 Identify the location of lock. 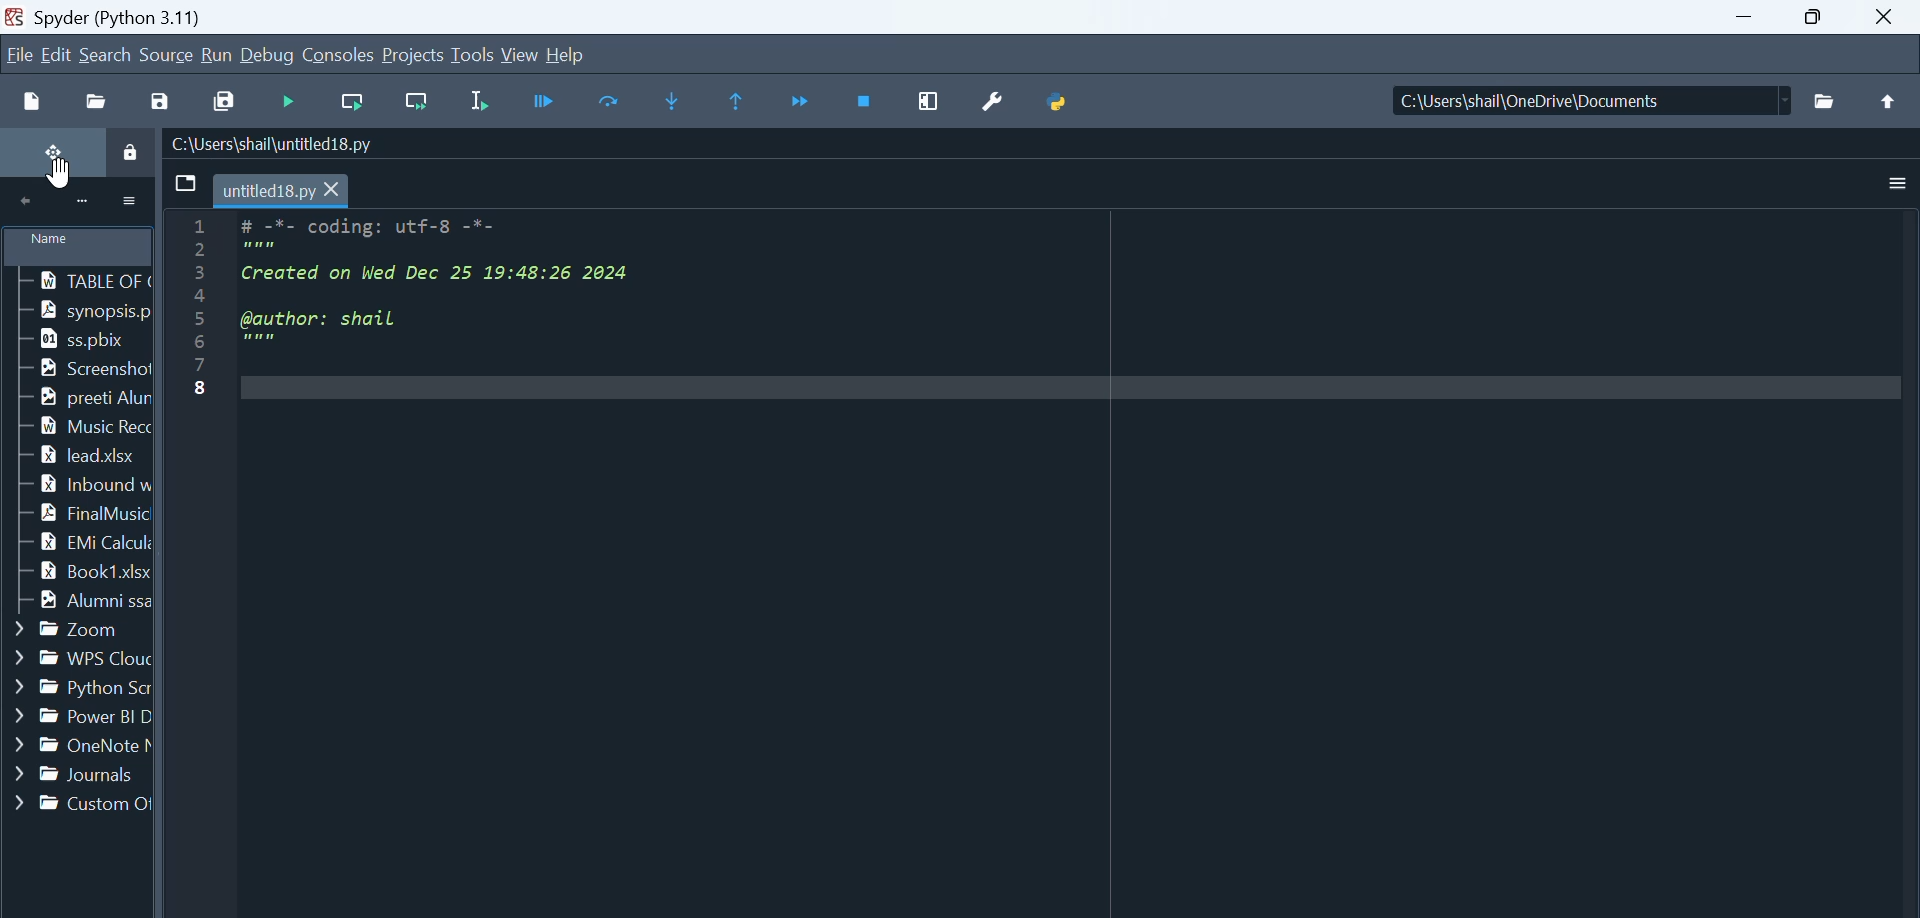
(127, 150).